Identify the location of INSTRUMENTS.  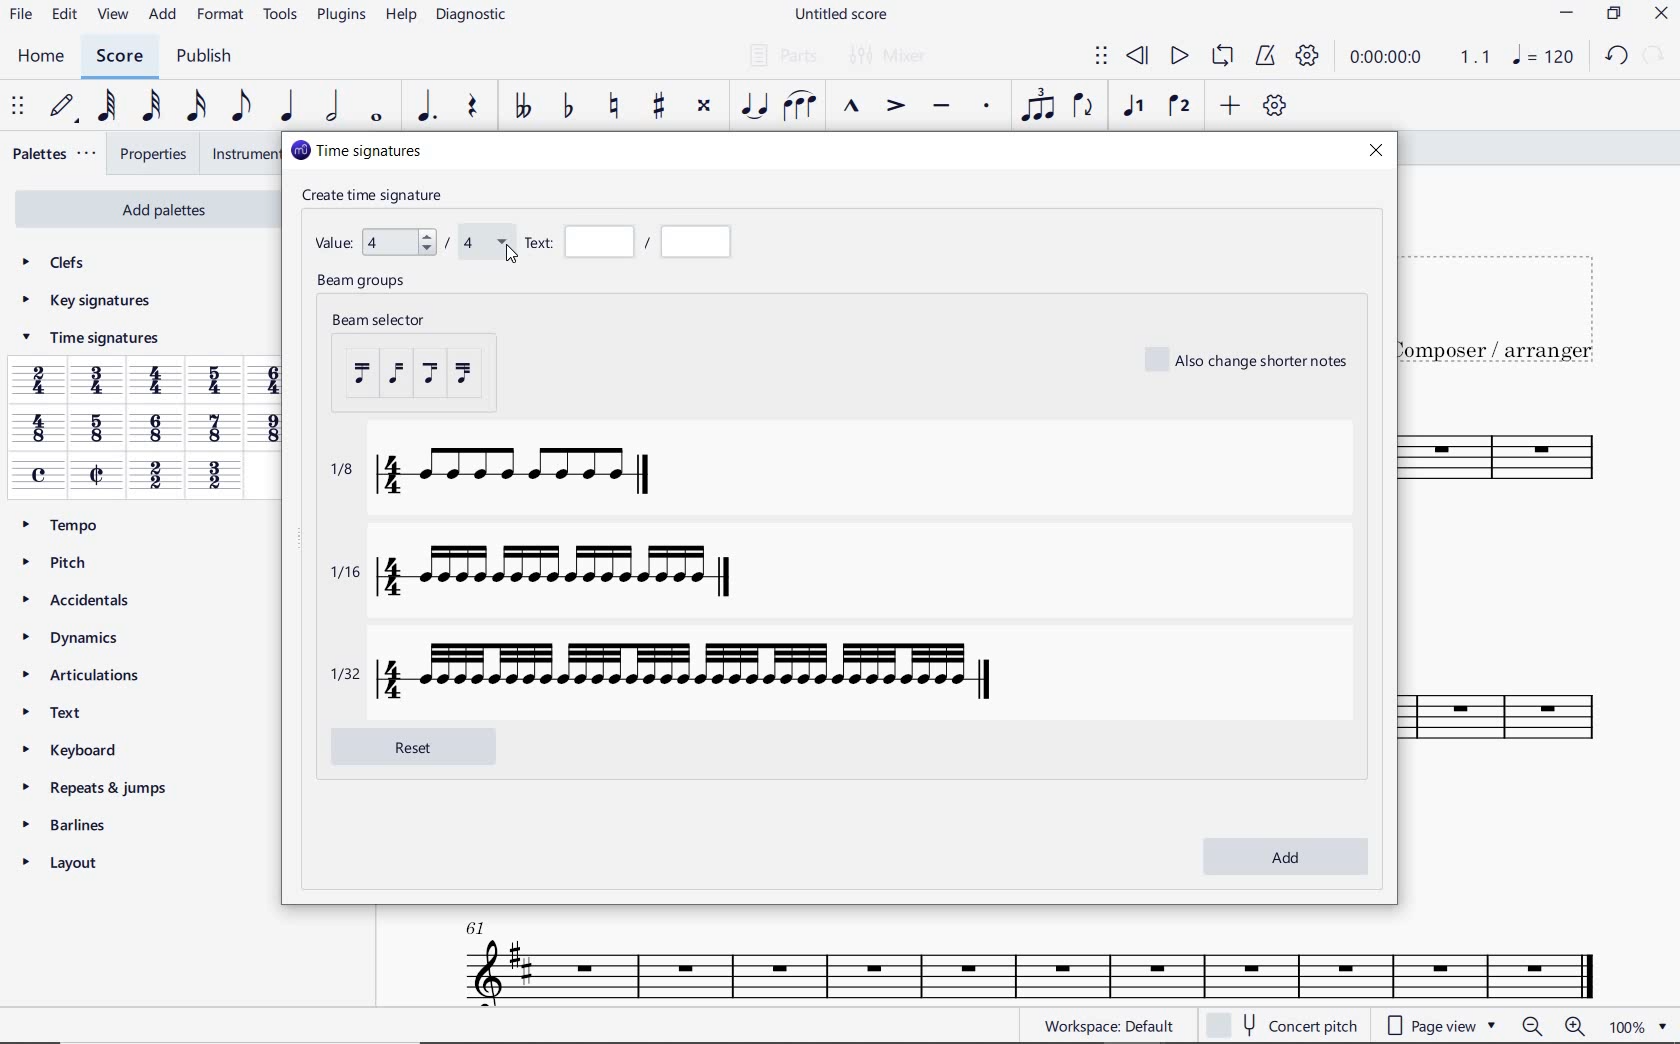
(242, 154).